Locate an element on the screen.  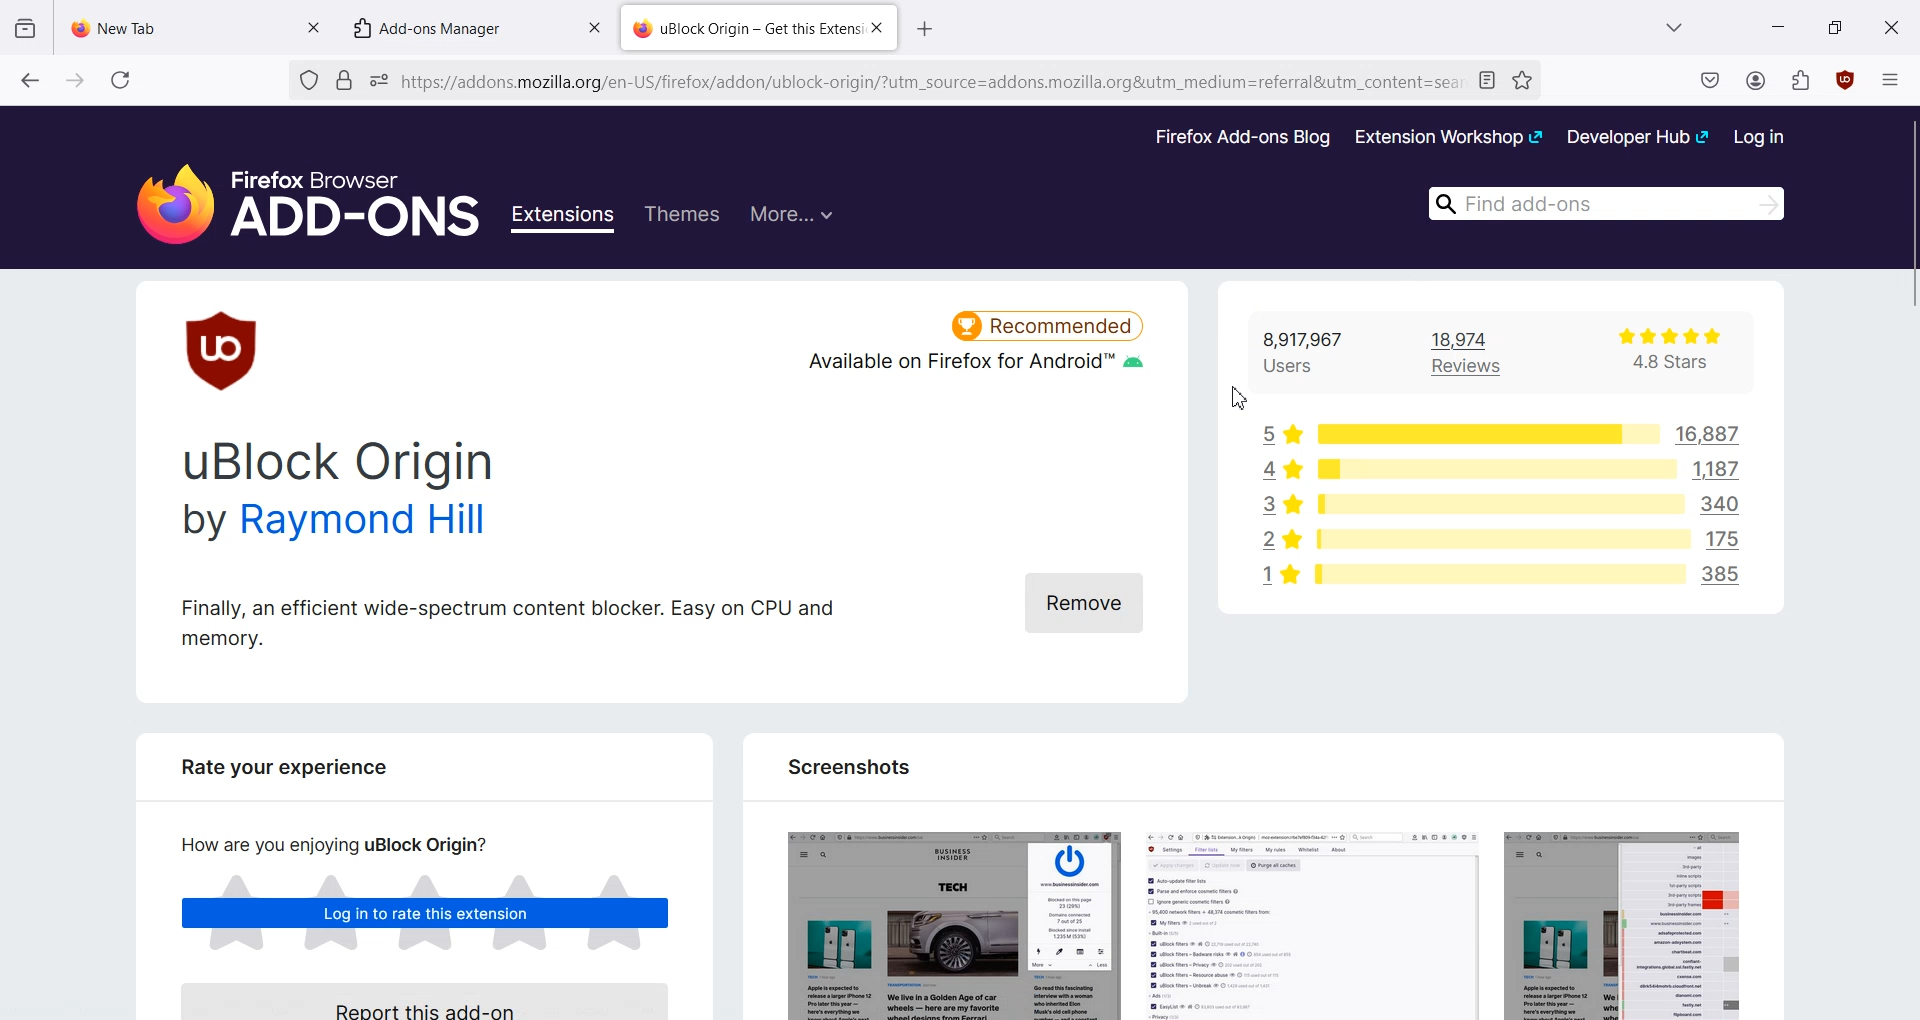
screenshots is located at coordinates (1260, 917).